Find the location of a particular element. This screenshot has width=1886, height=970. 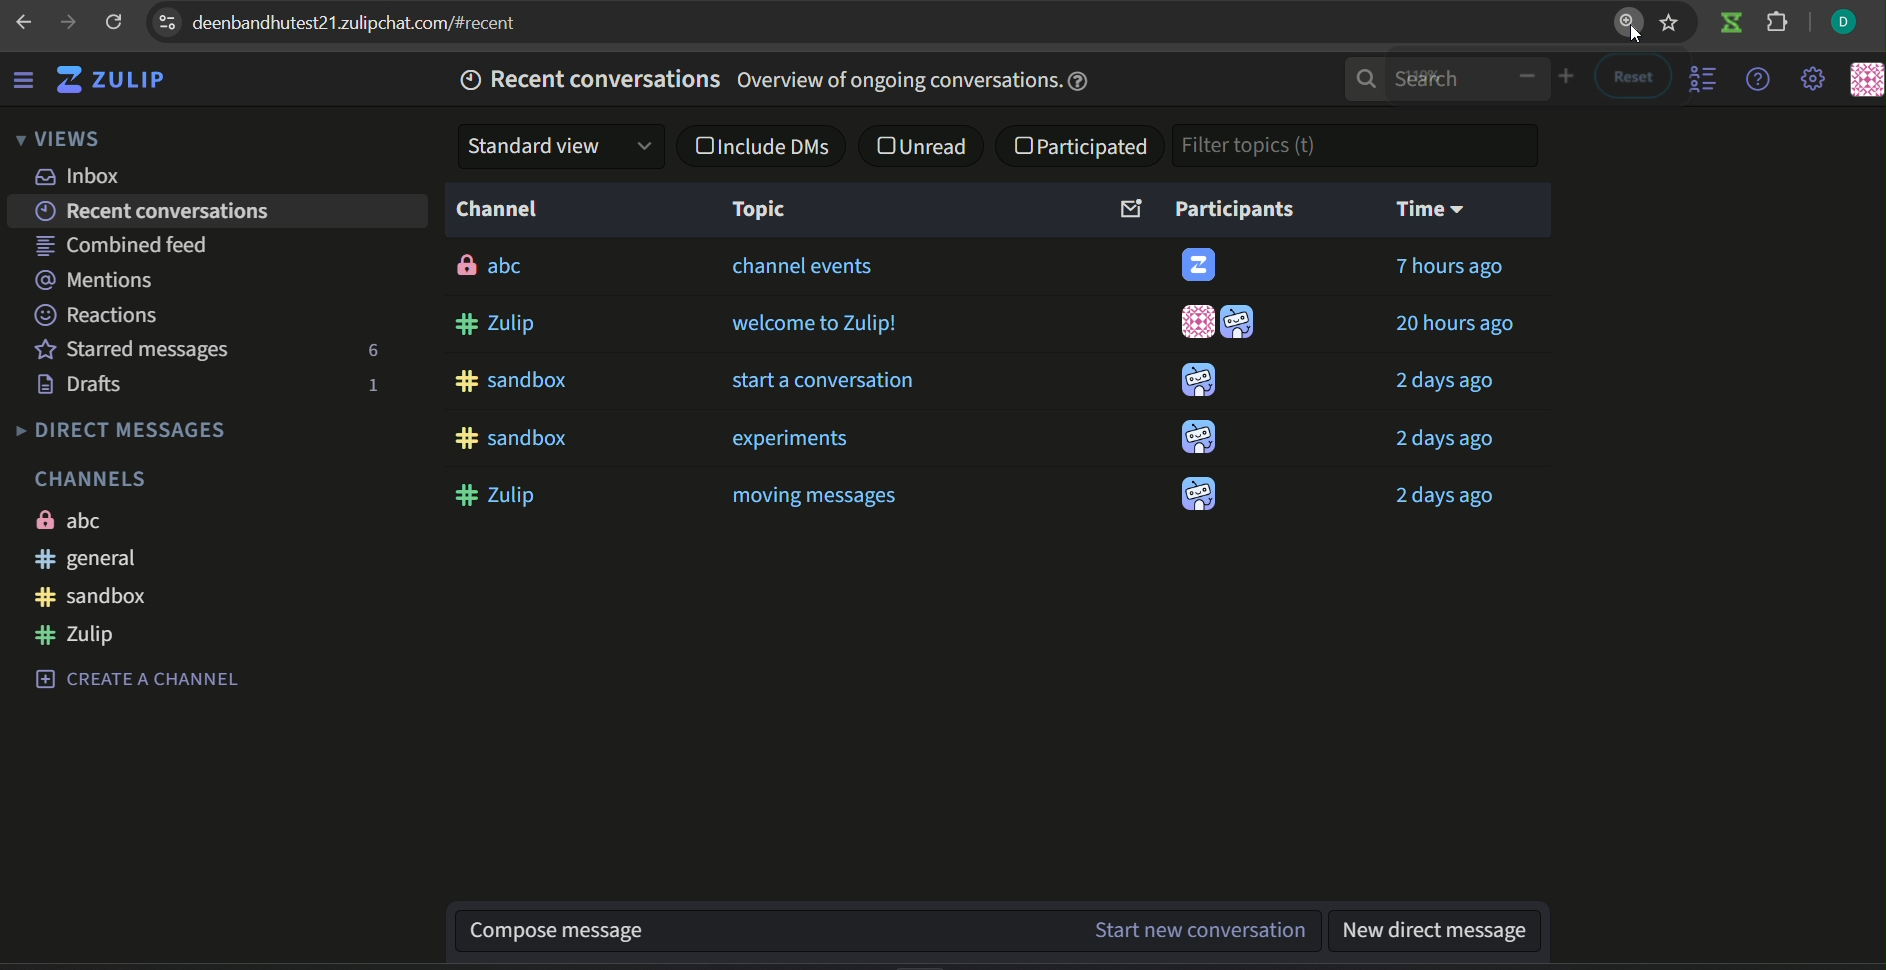

2 days ago is located at coordinates (1446, 383).